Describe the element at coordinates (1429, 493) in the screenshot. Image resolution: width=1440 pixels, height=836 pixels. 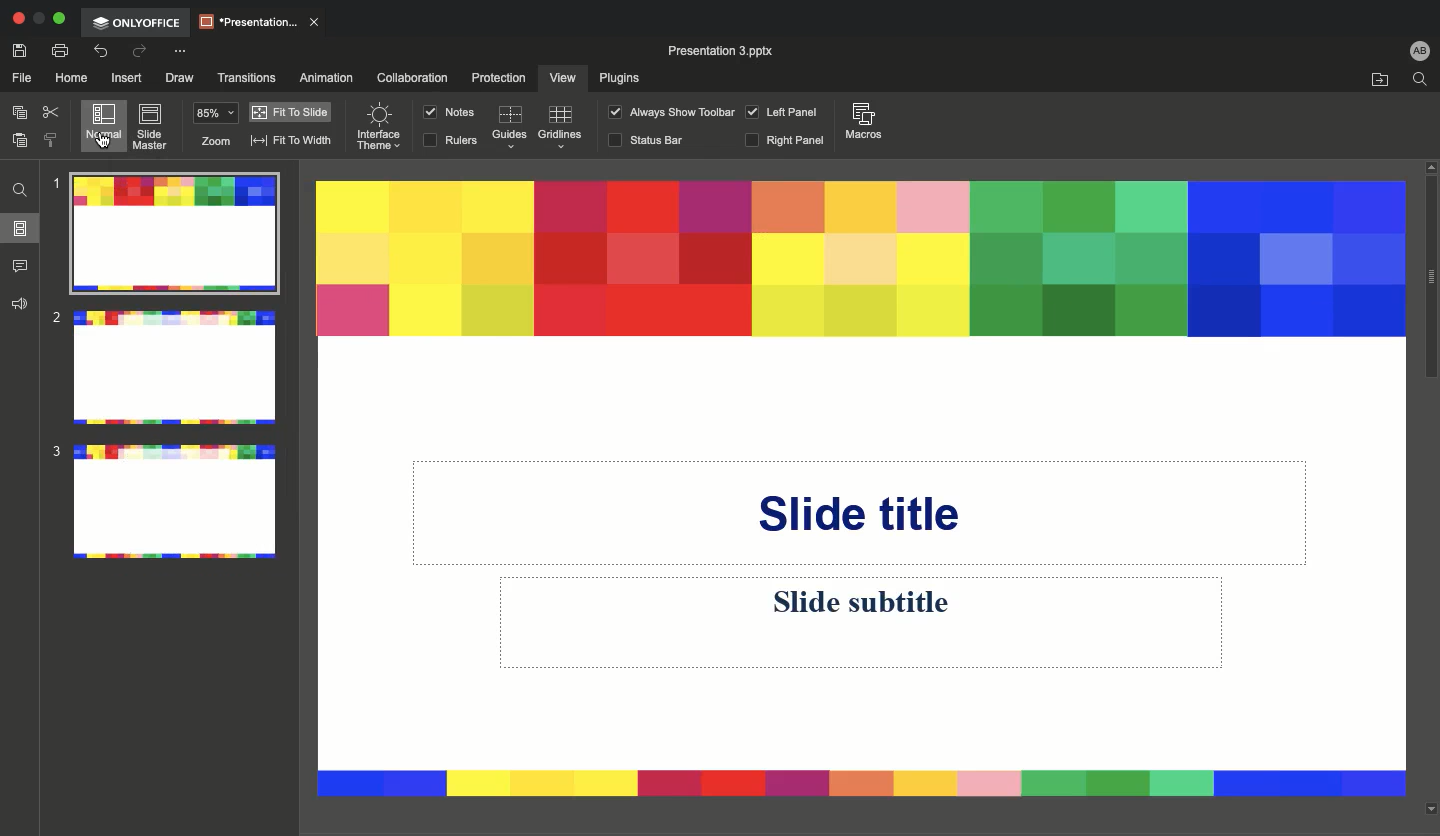
I see `Scroll bar` at that location.